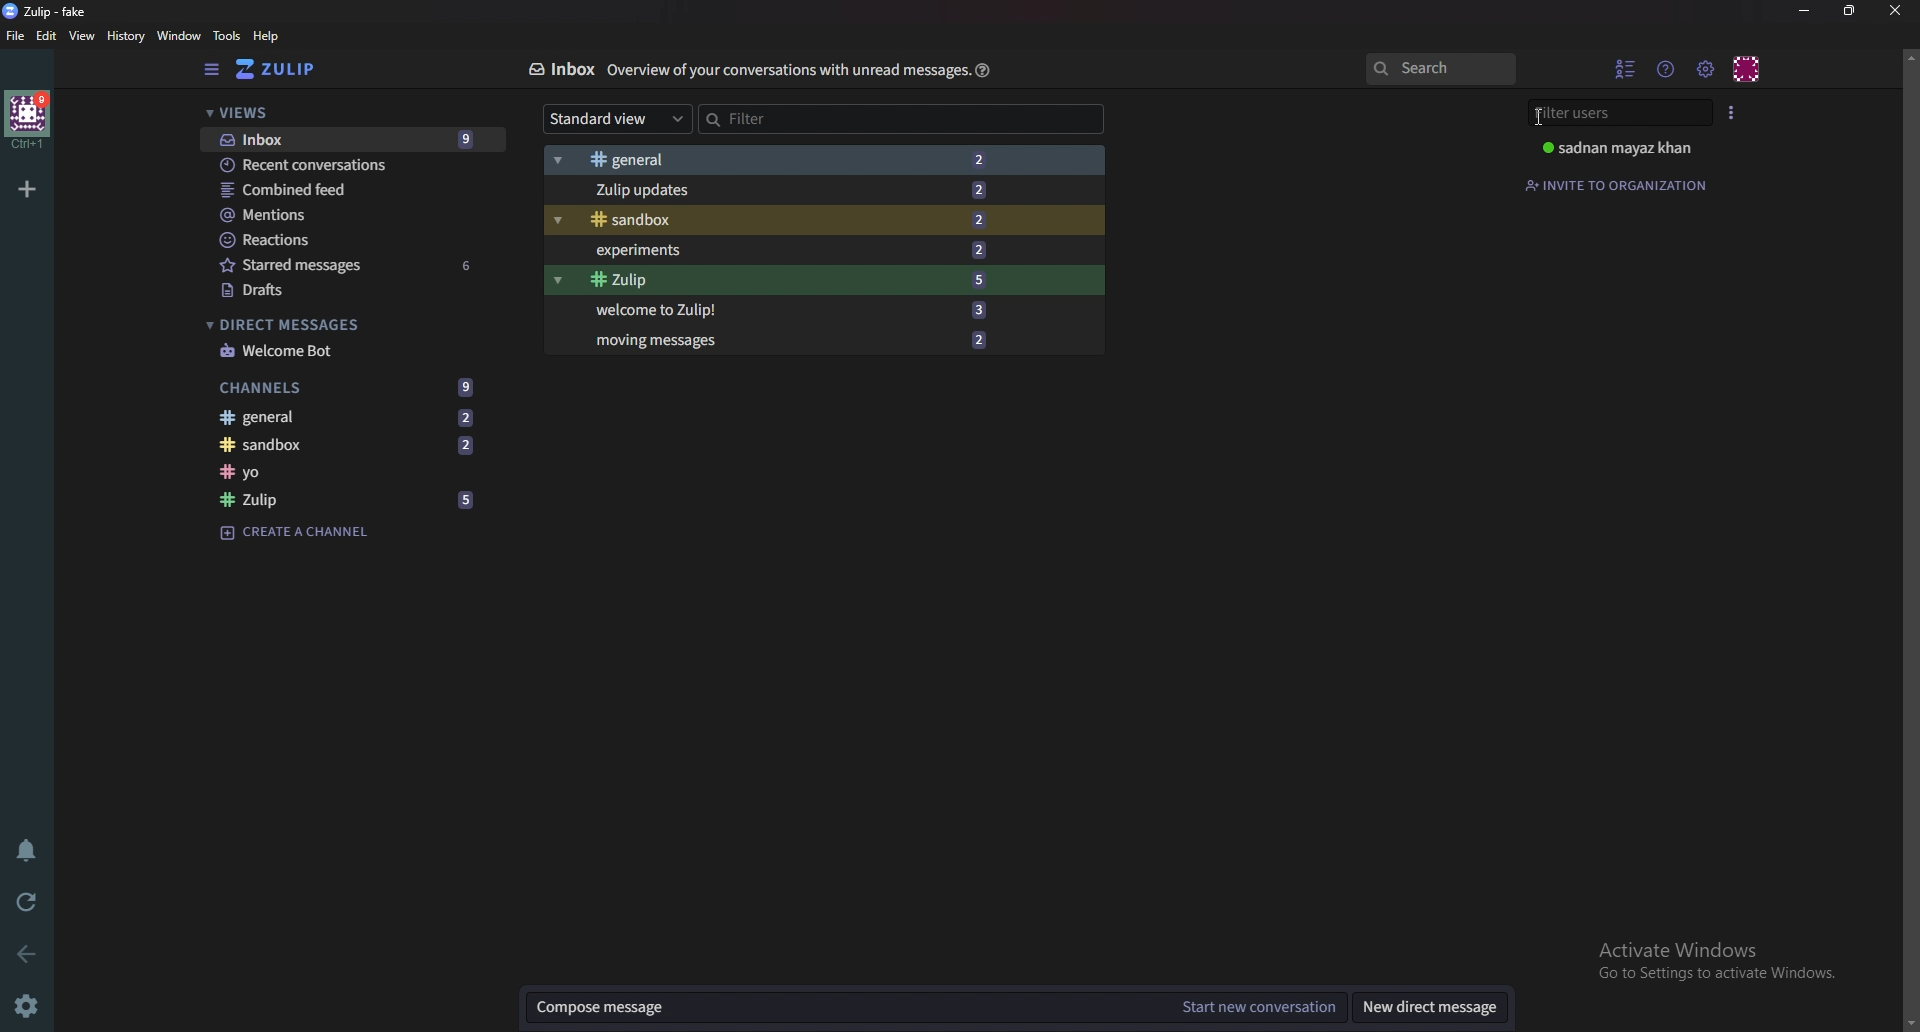 The height and width of the screenshot is (1032, 1920). What do you see at coordinates (1419, 68) in the screenshot?
I see `Search` at bounding box center [1419, 68].